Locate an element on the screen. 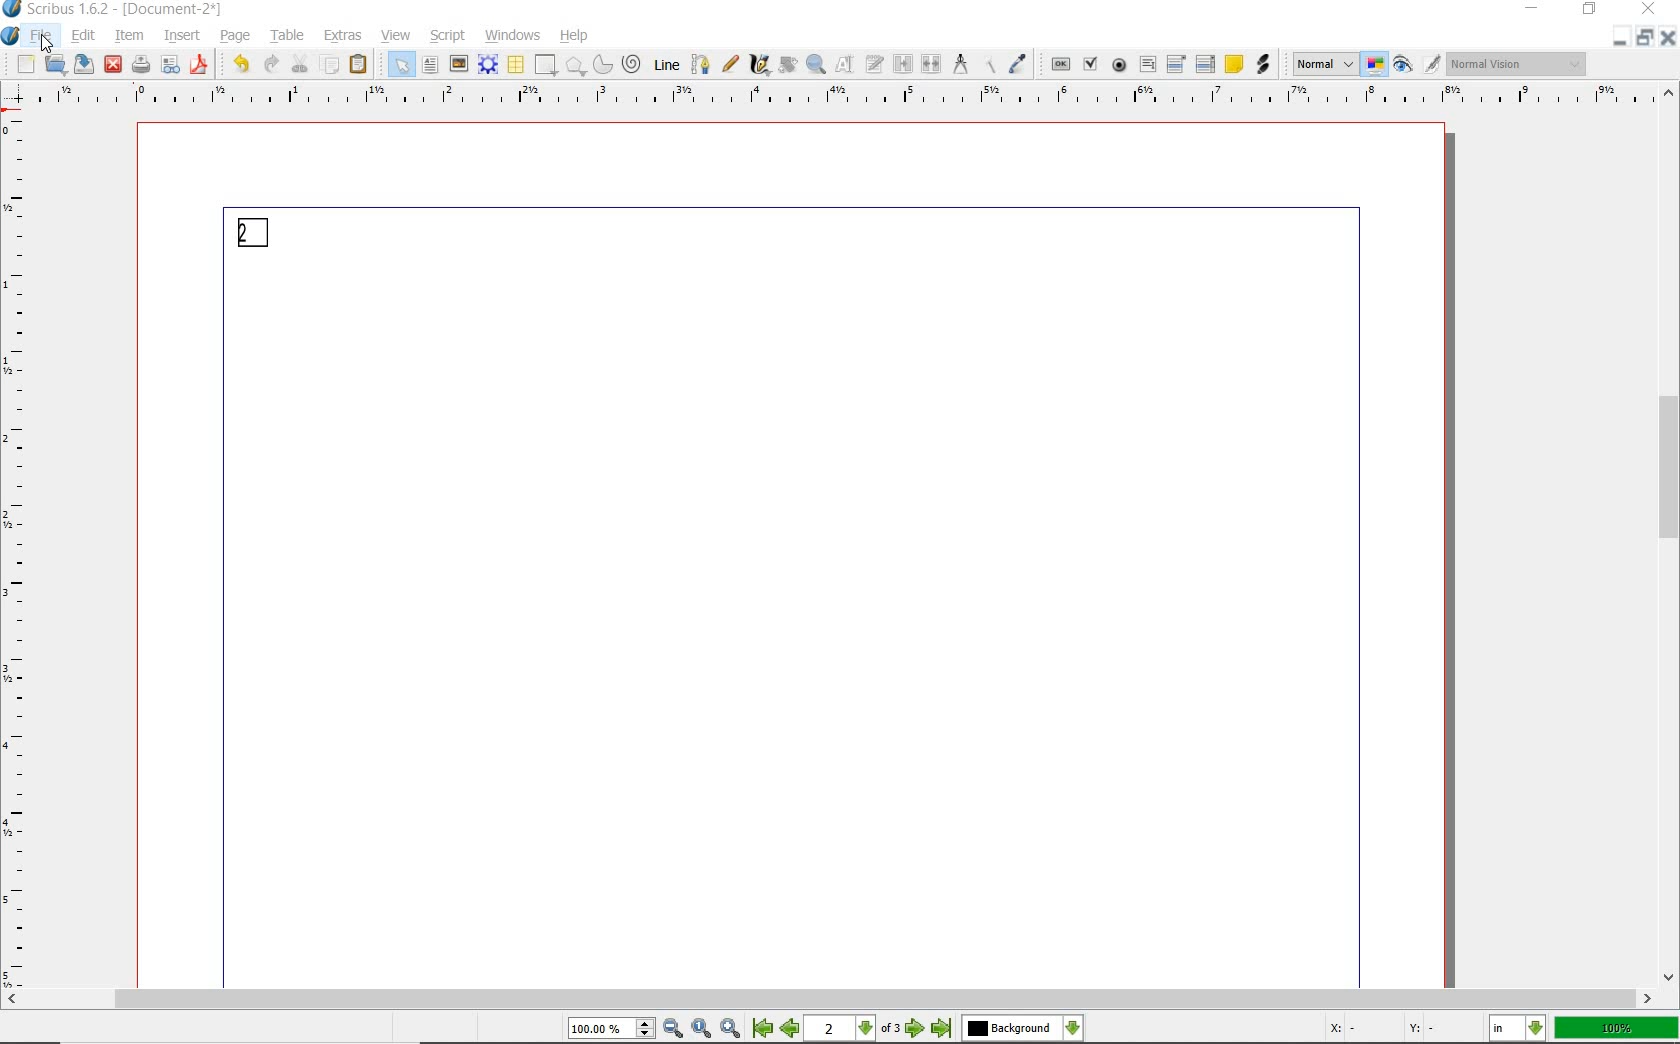  open is located at coordinates (56, 66).